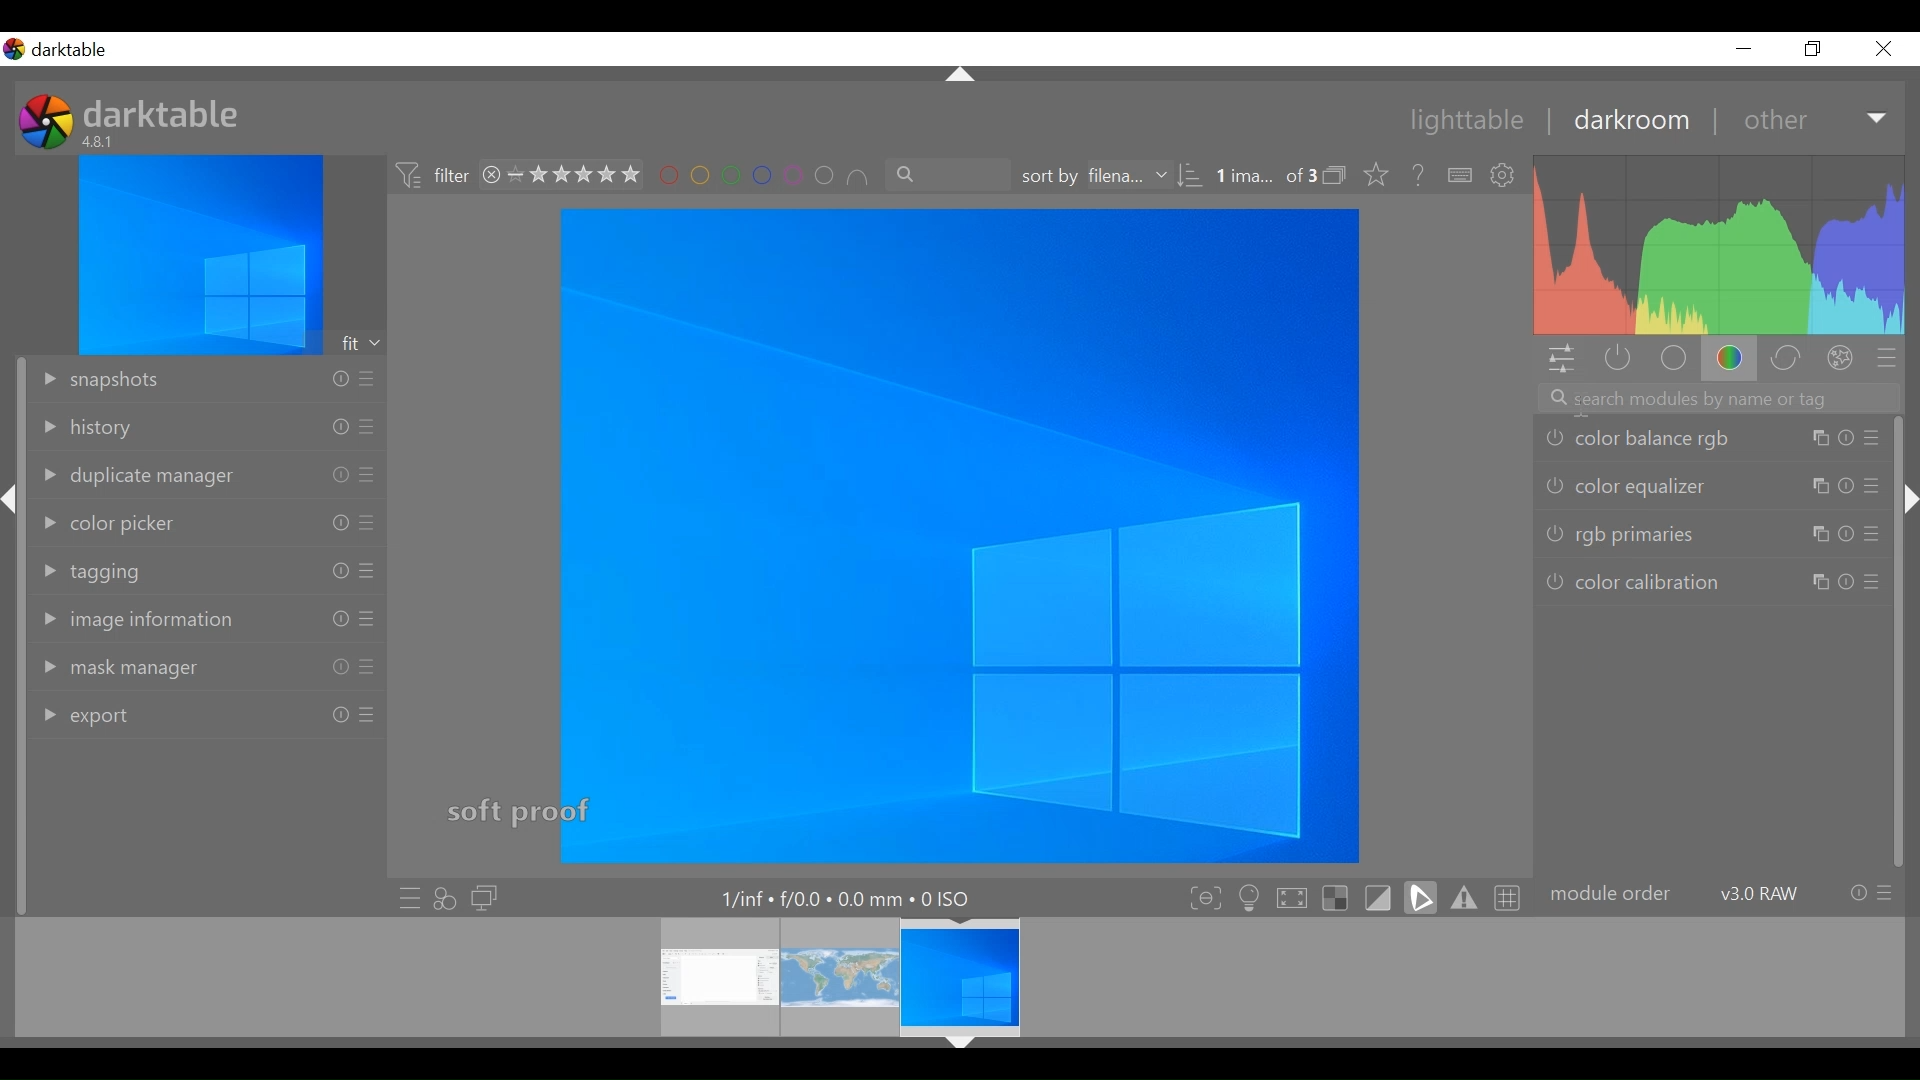  I want to click on version, so click(1761, 893).